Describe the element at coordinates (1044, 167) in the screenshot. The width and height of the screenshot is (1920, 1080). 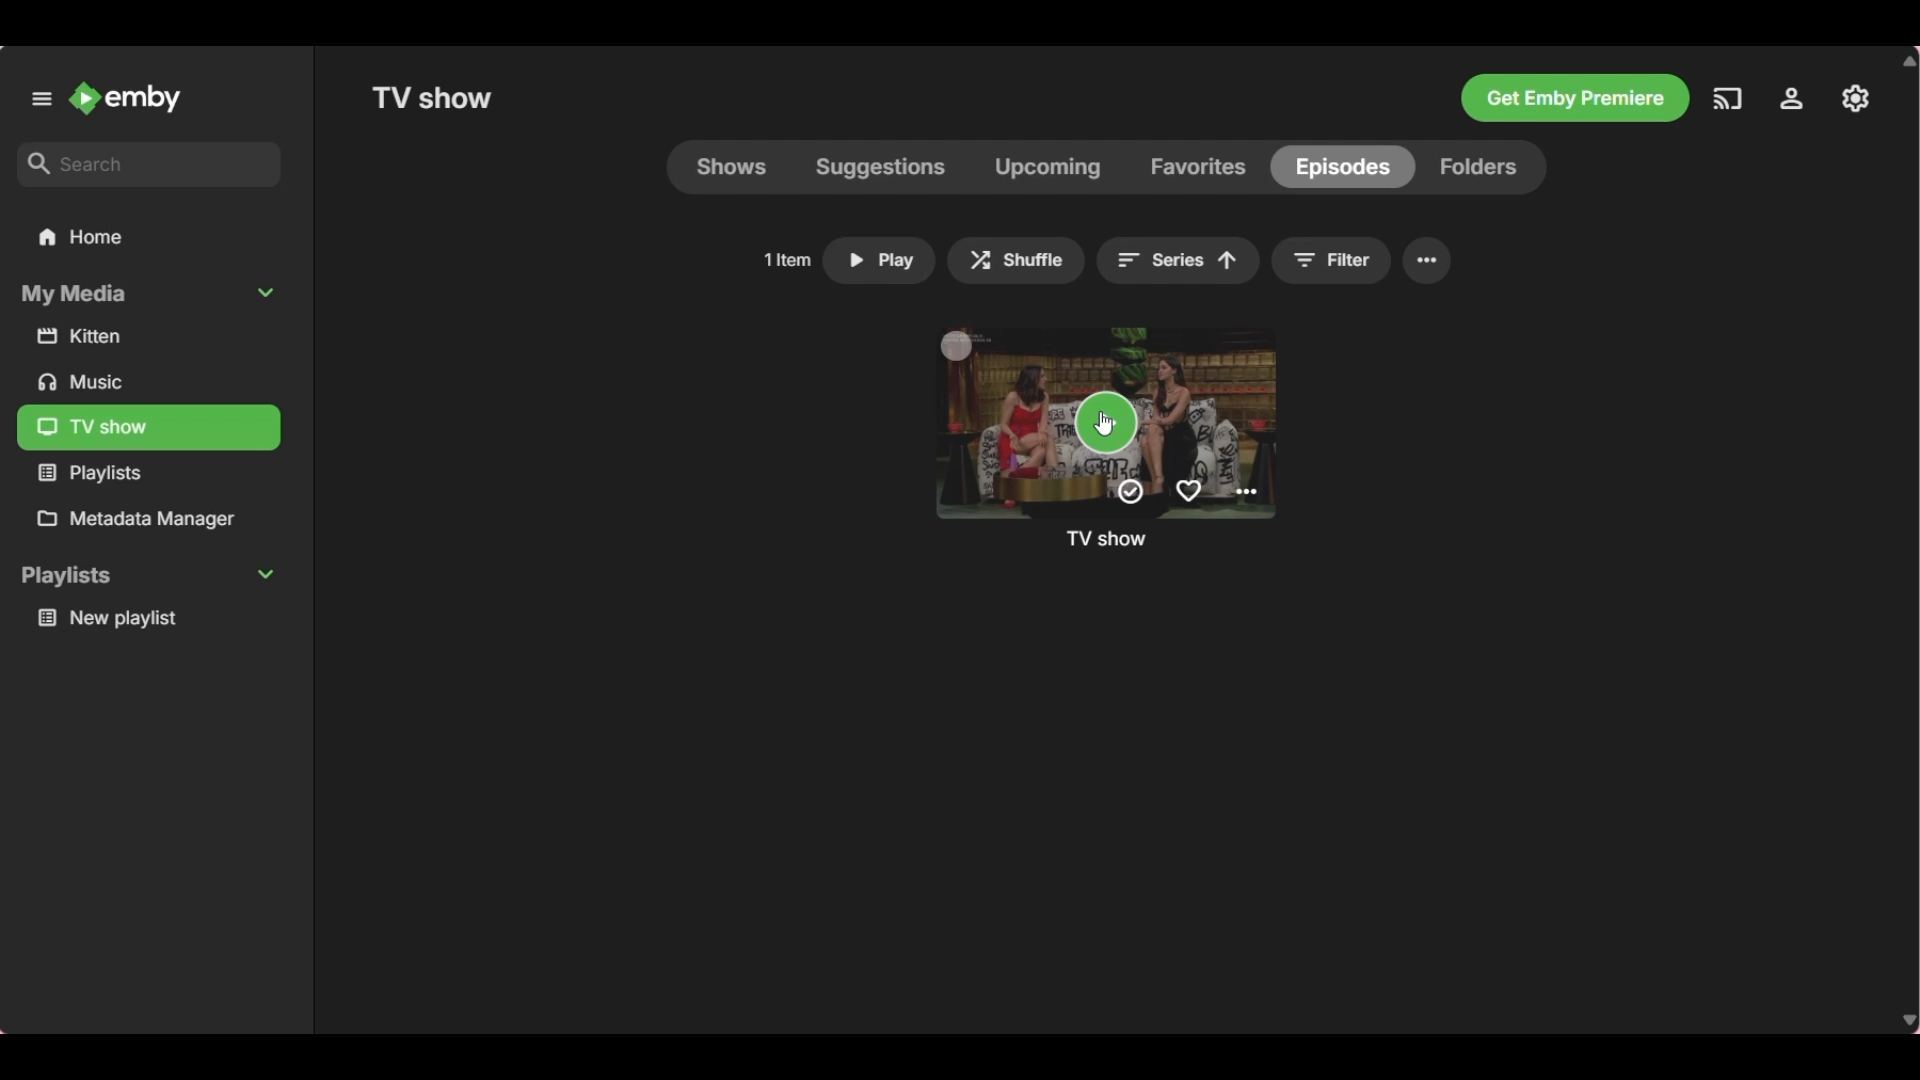
I see `Upcoming` at that location.